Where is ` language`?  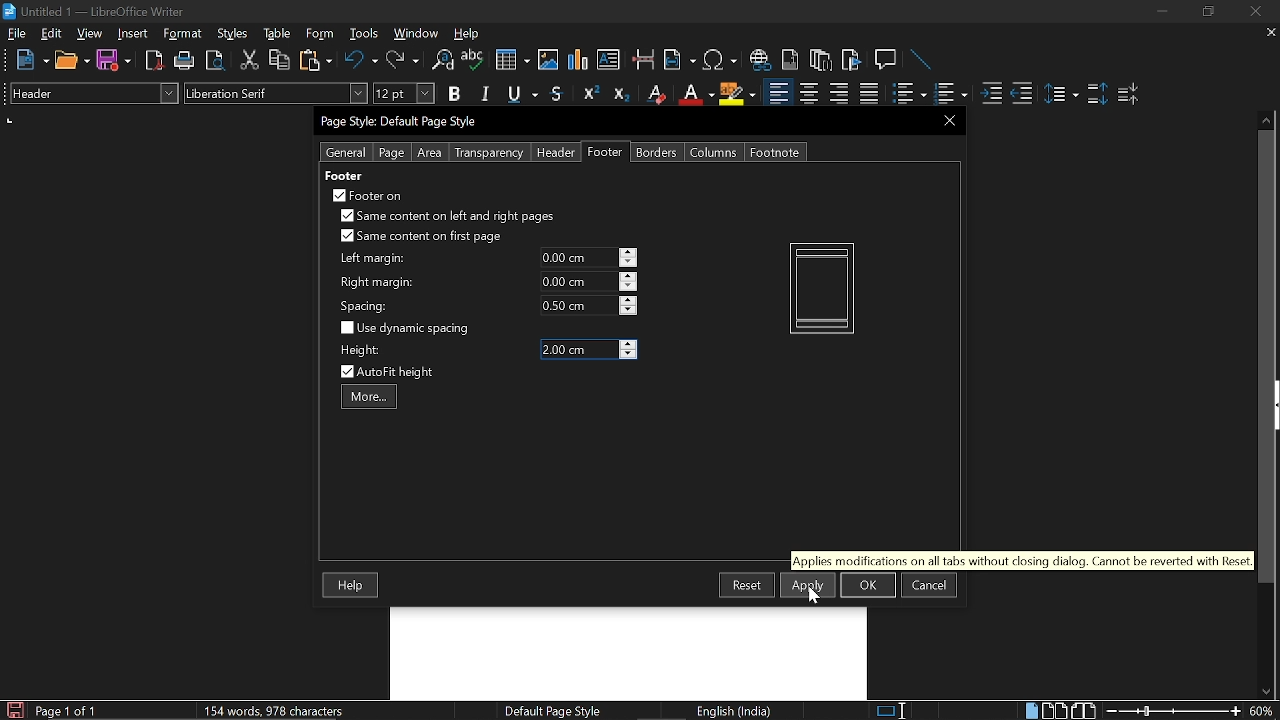  language is located at coordinates (736, 711).